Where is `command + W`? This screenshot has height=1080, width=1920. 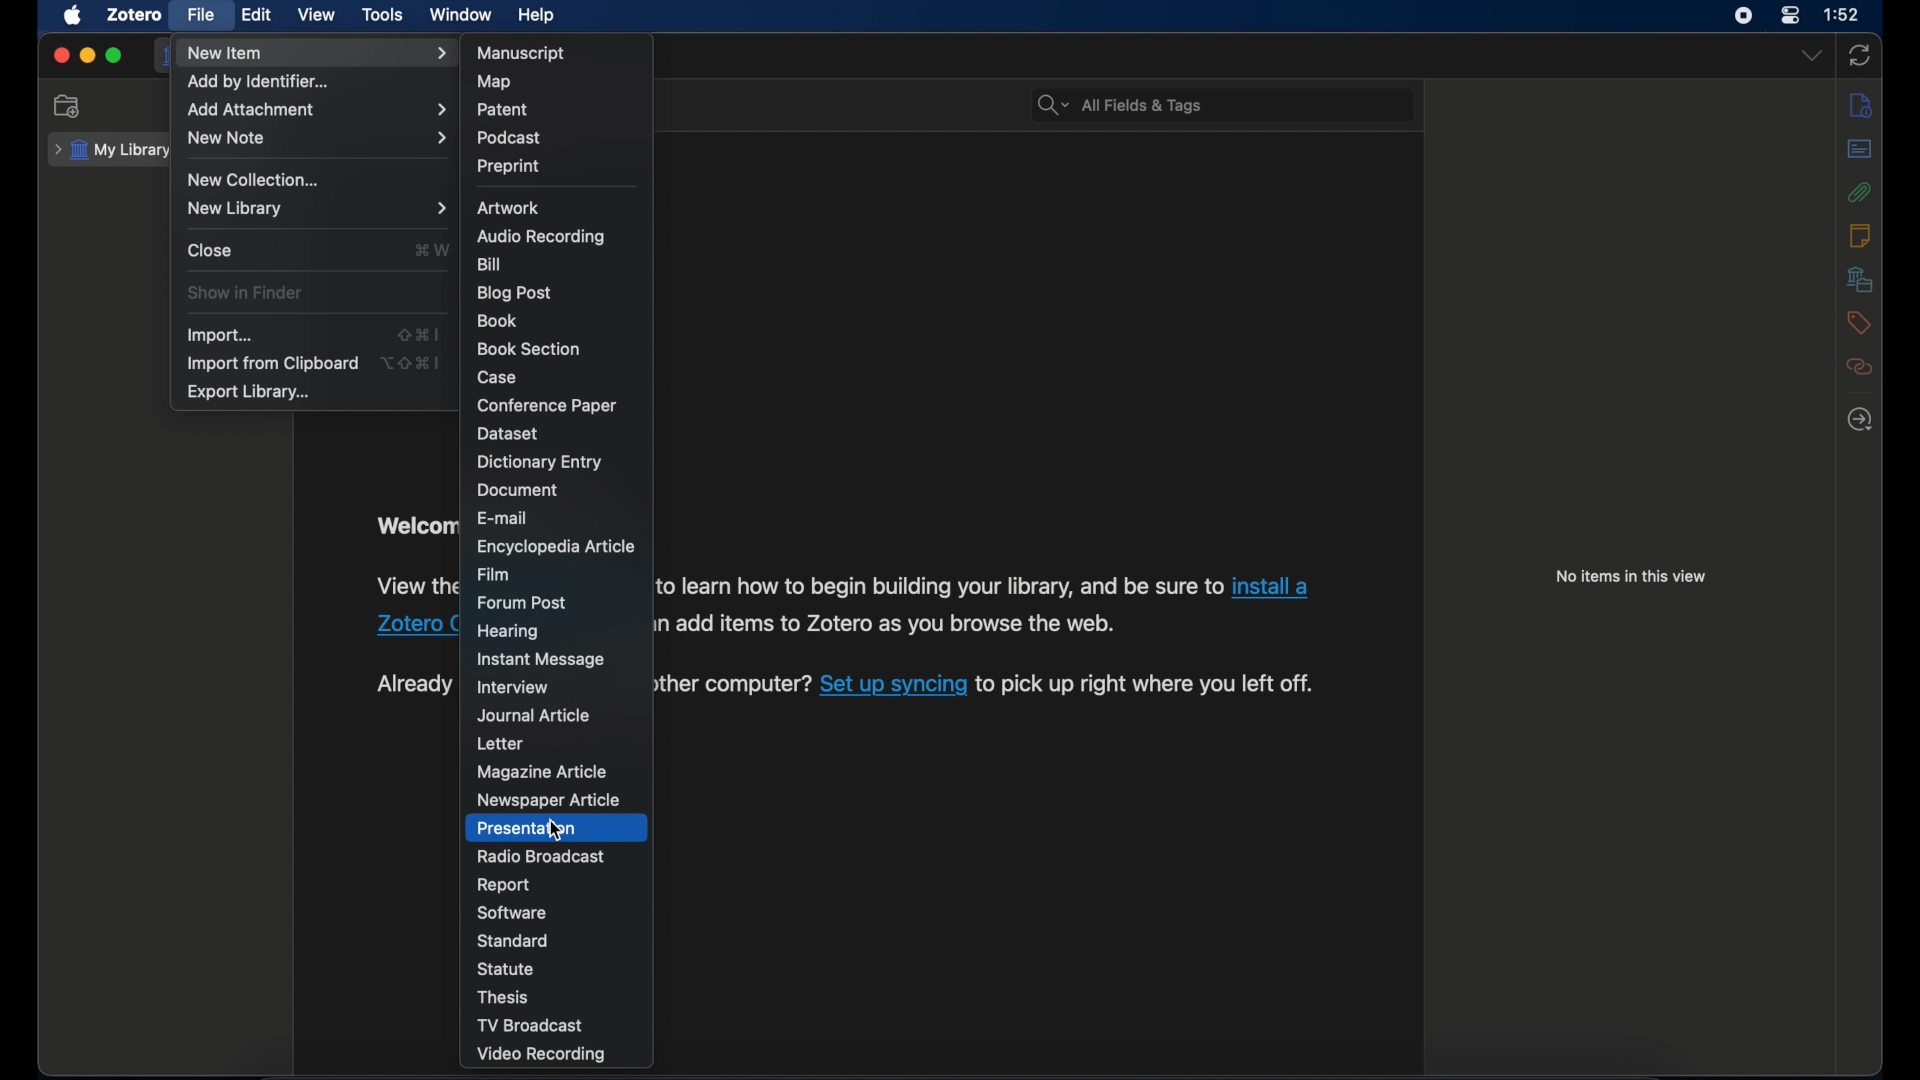
command + W is located at coordinates (432, 251).